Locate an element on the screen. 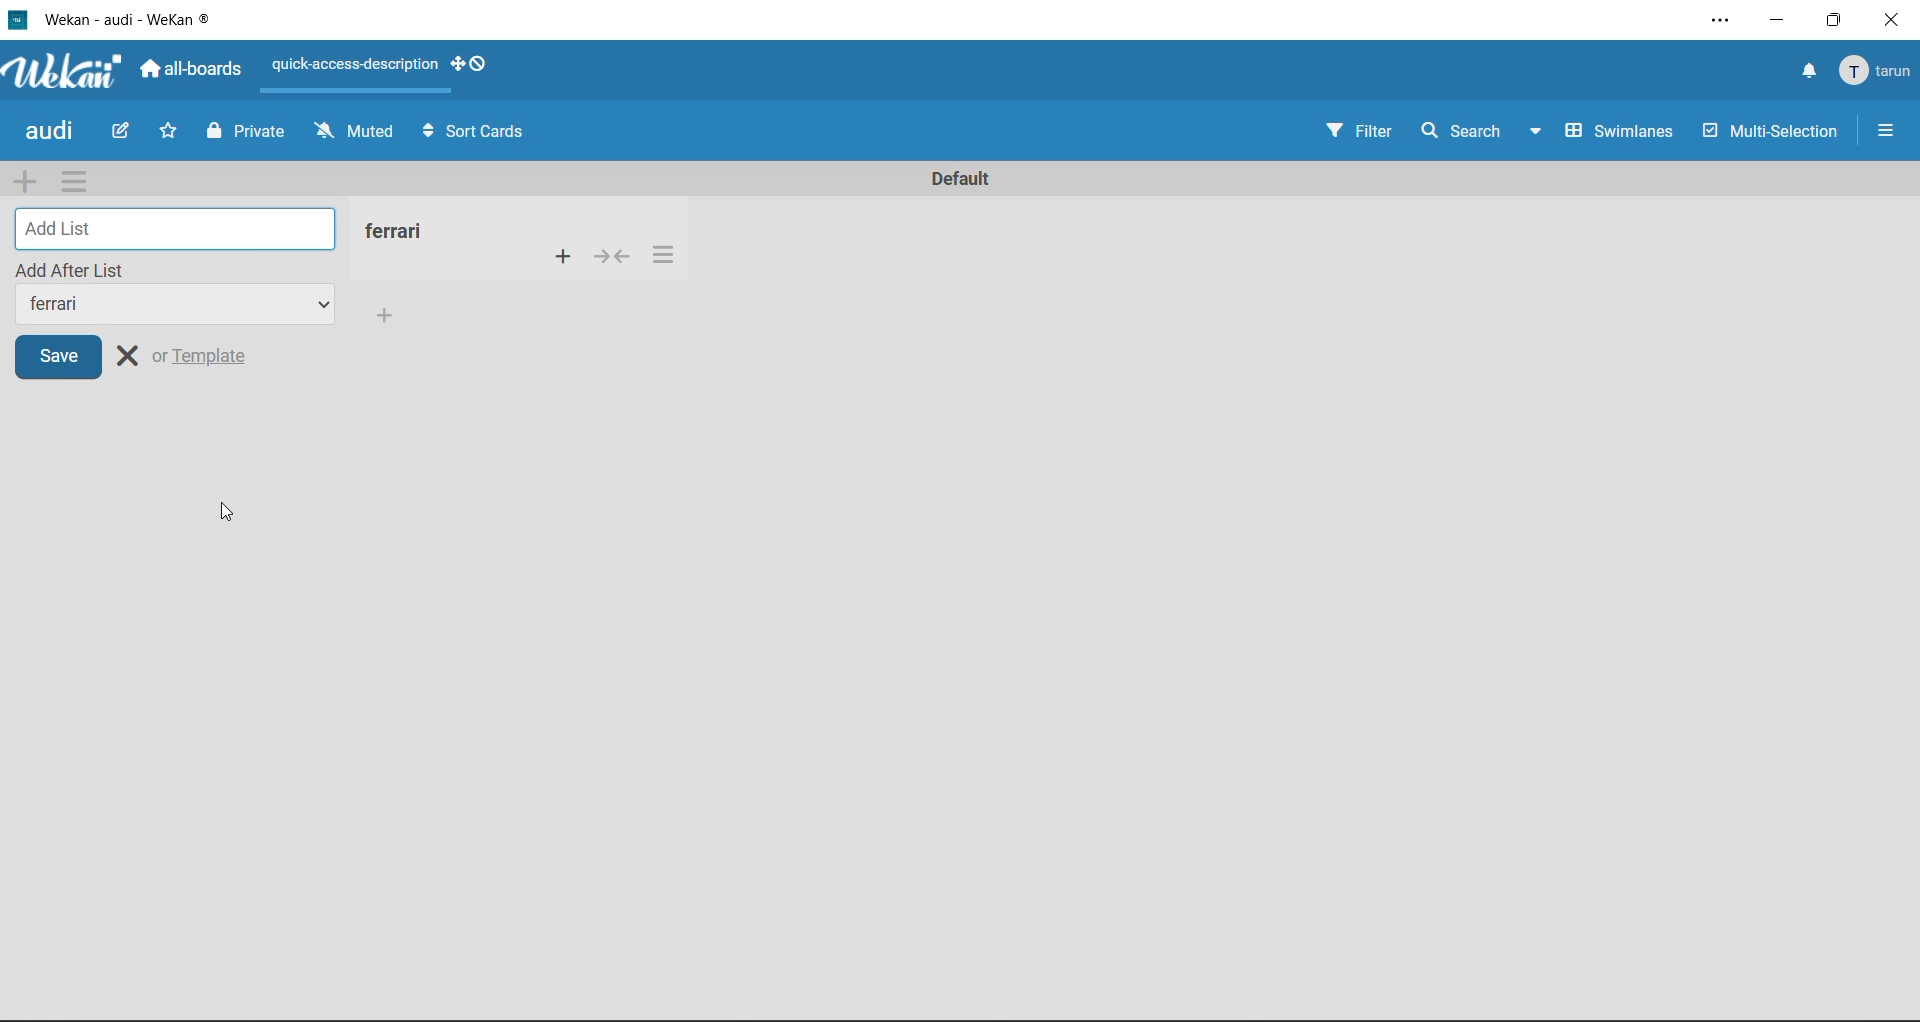 The width and height of the screenshot is (1920, 1022). list title is located at coordinates (175, 311).